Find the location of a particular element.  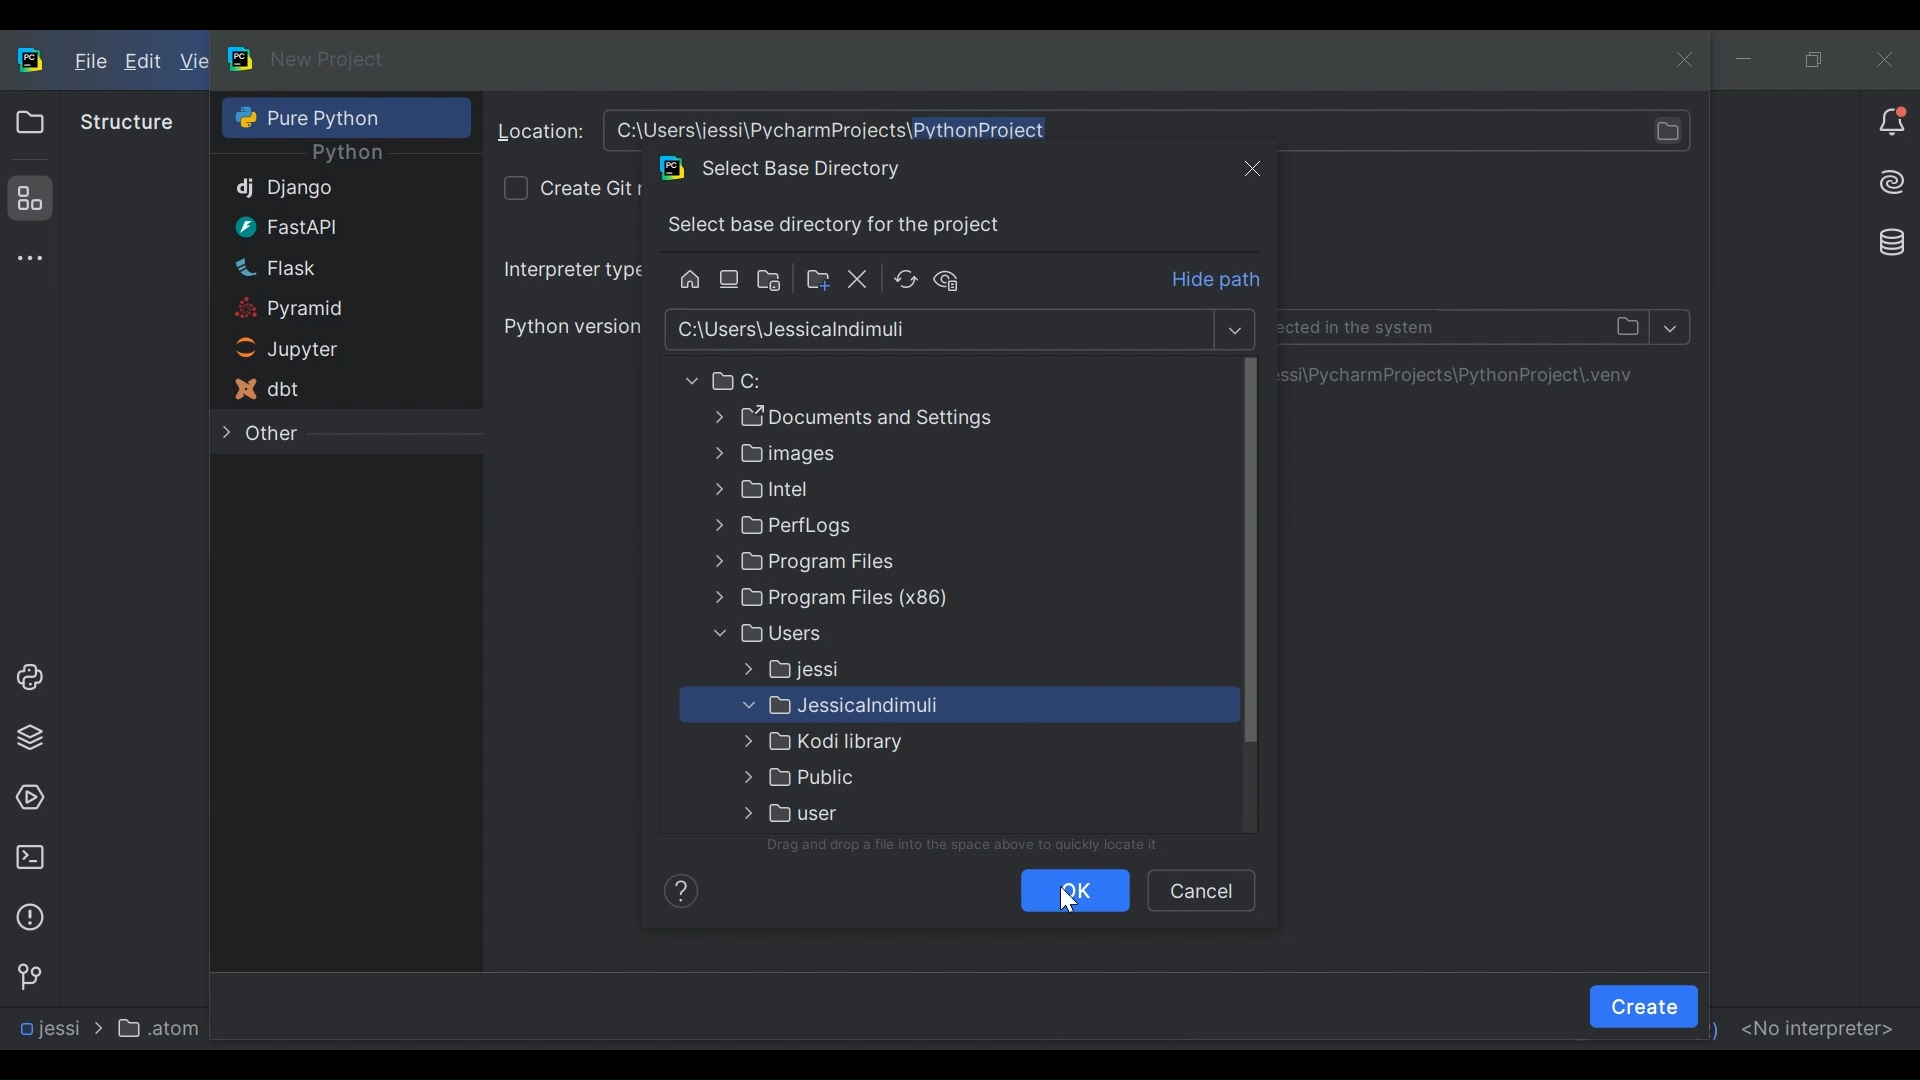

Folder Path is located at coordinates (875, 490).